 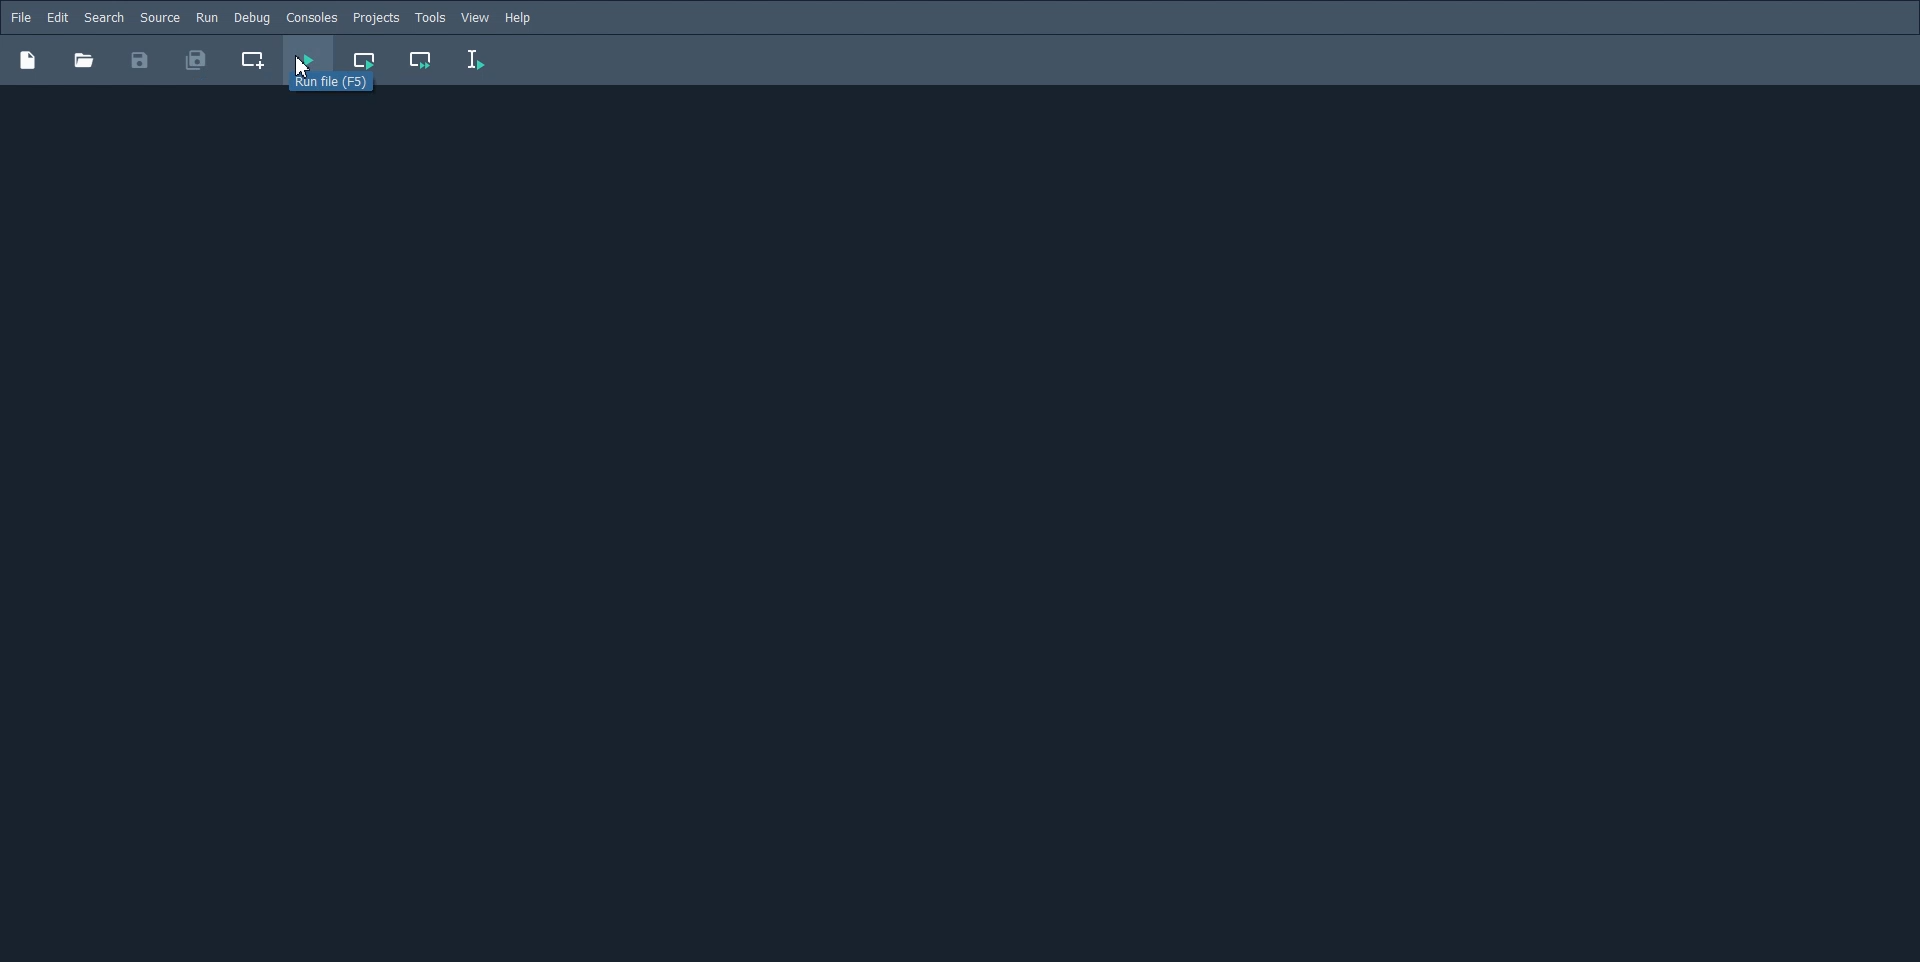 I want to click on Run File, so click(x=346, y=87).